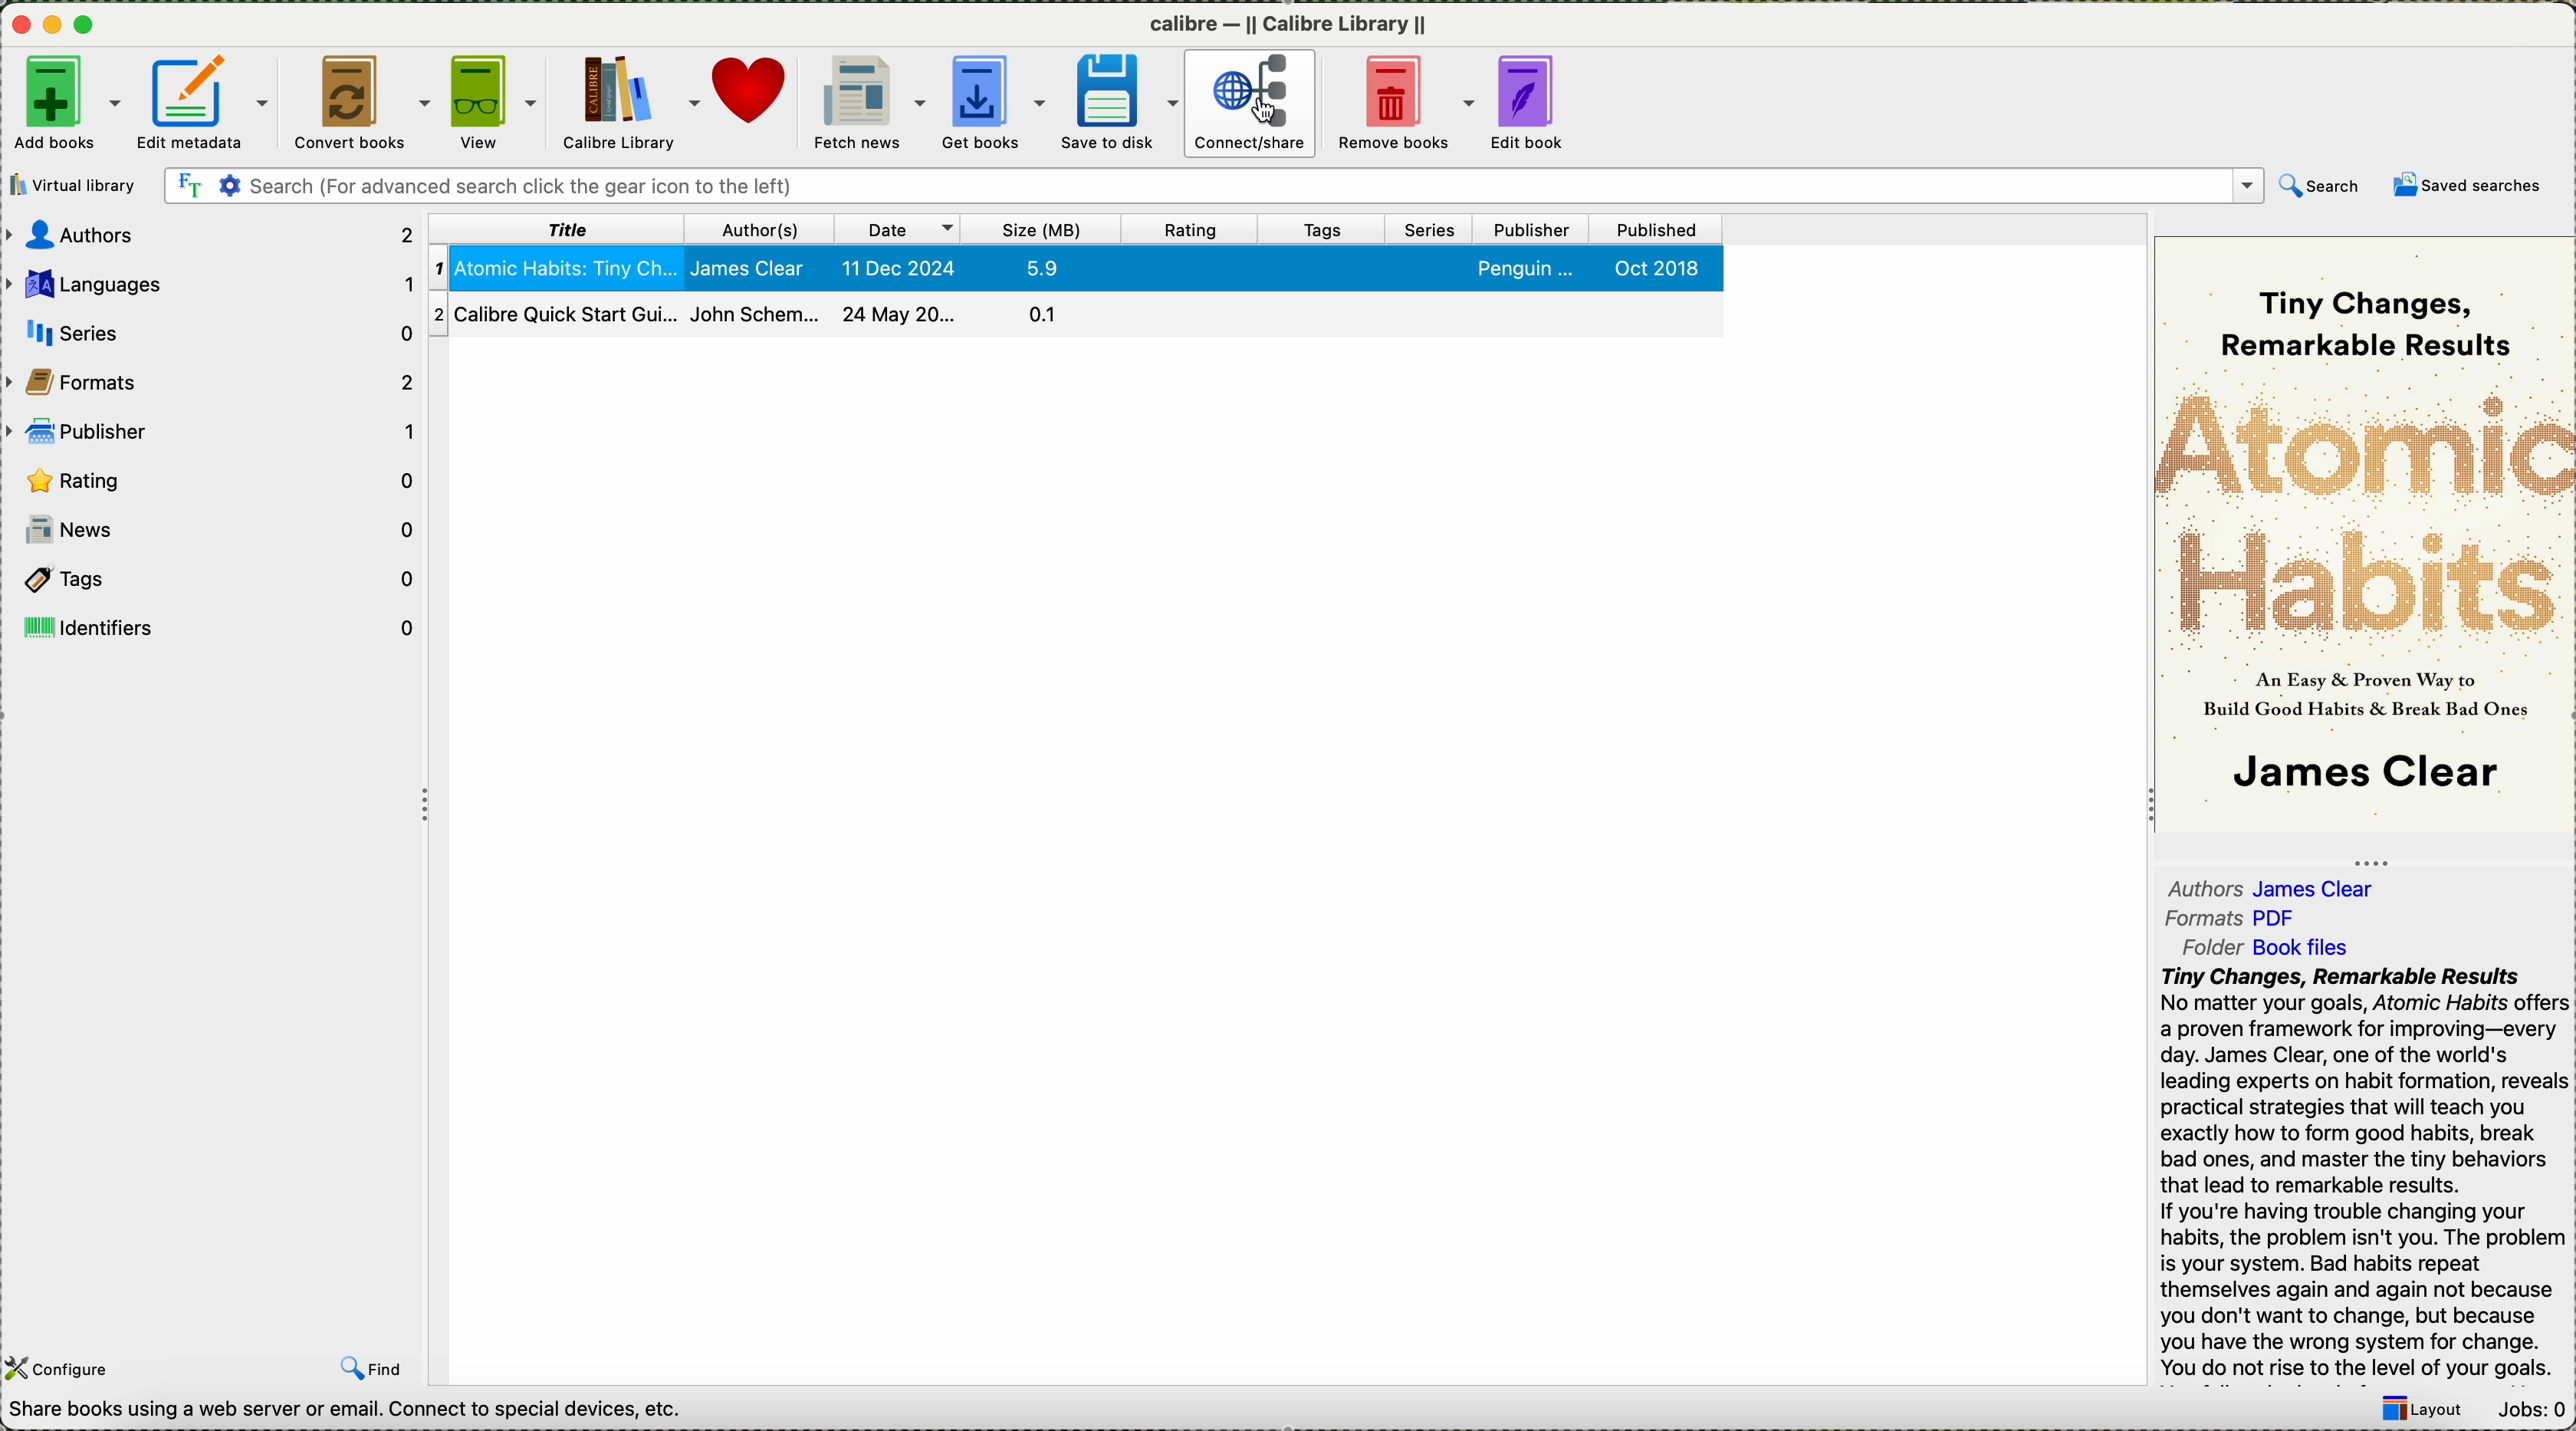 The width and height of the screenshot is (2576, 1431). I want to click on save to disk, so click(1124, 104).